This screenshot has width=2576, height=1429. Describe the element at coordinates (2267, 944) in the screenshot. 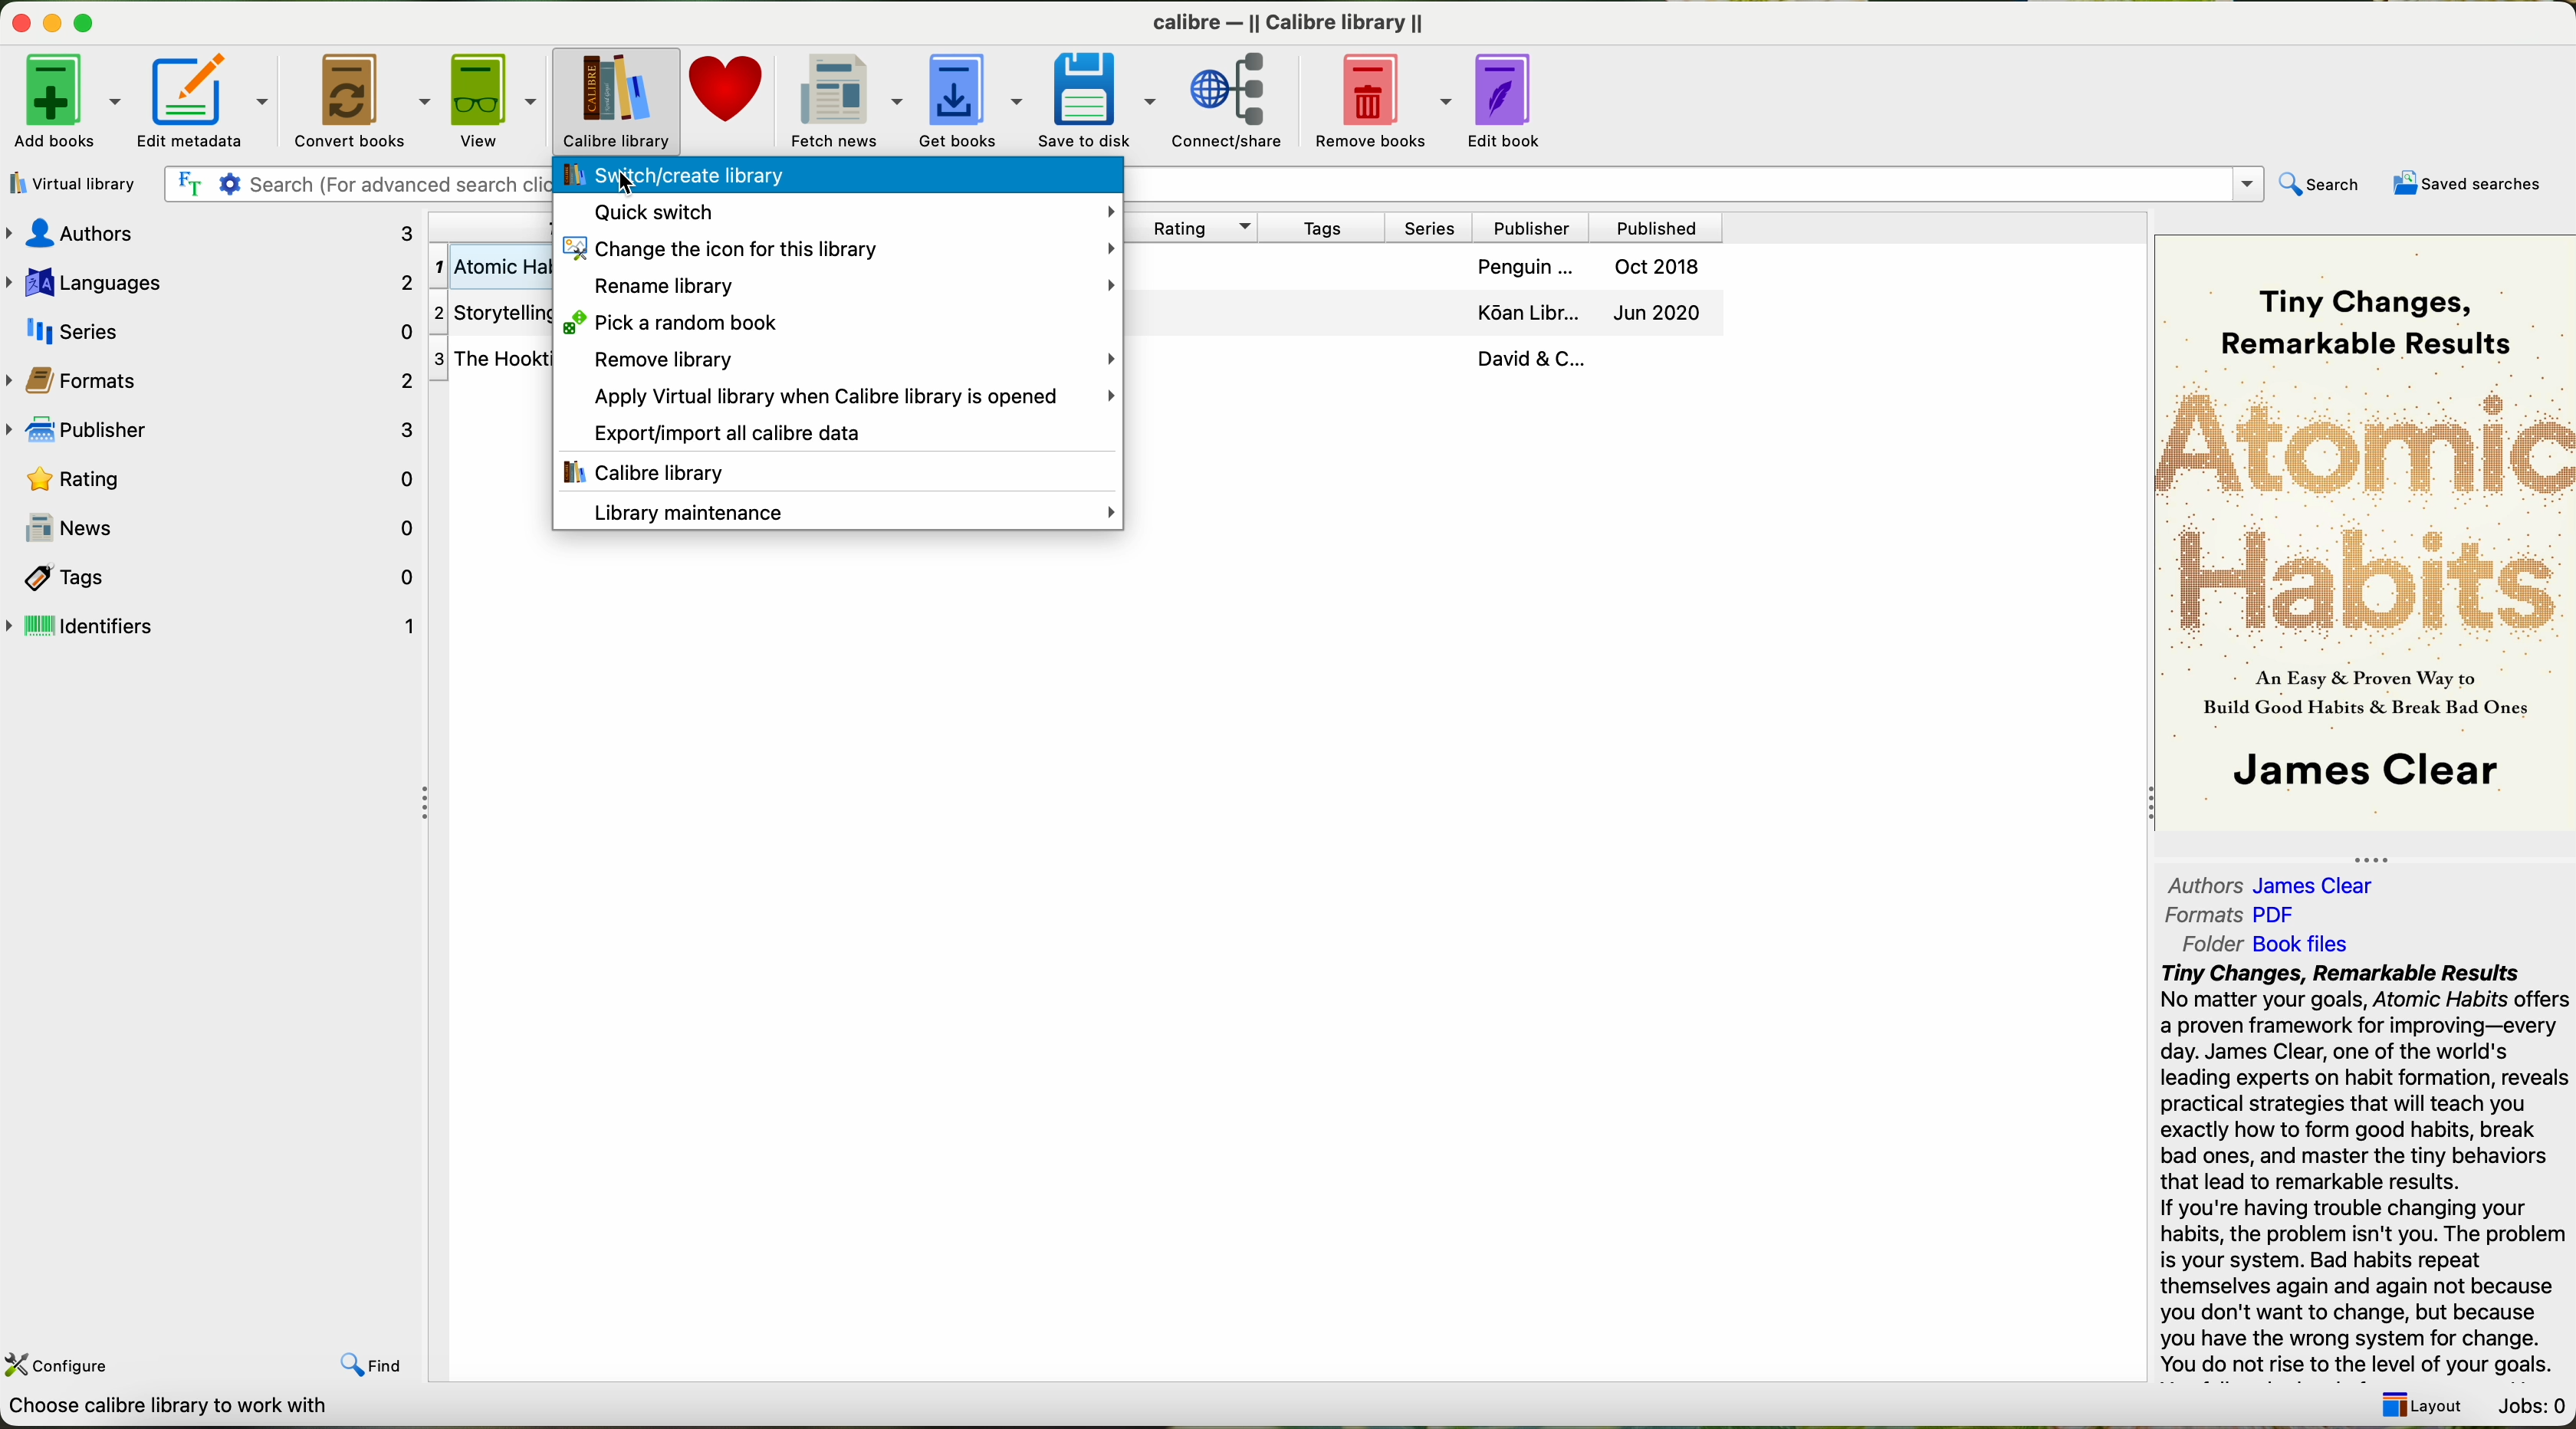

I see `folder: Book Files` at that location.